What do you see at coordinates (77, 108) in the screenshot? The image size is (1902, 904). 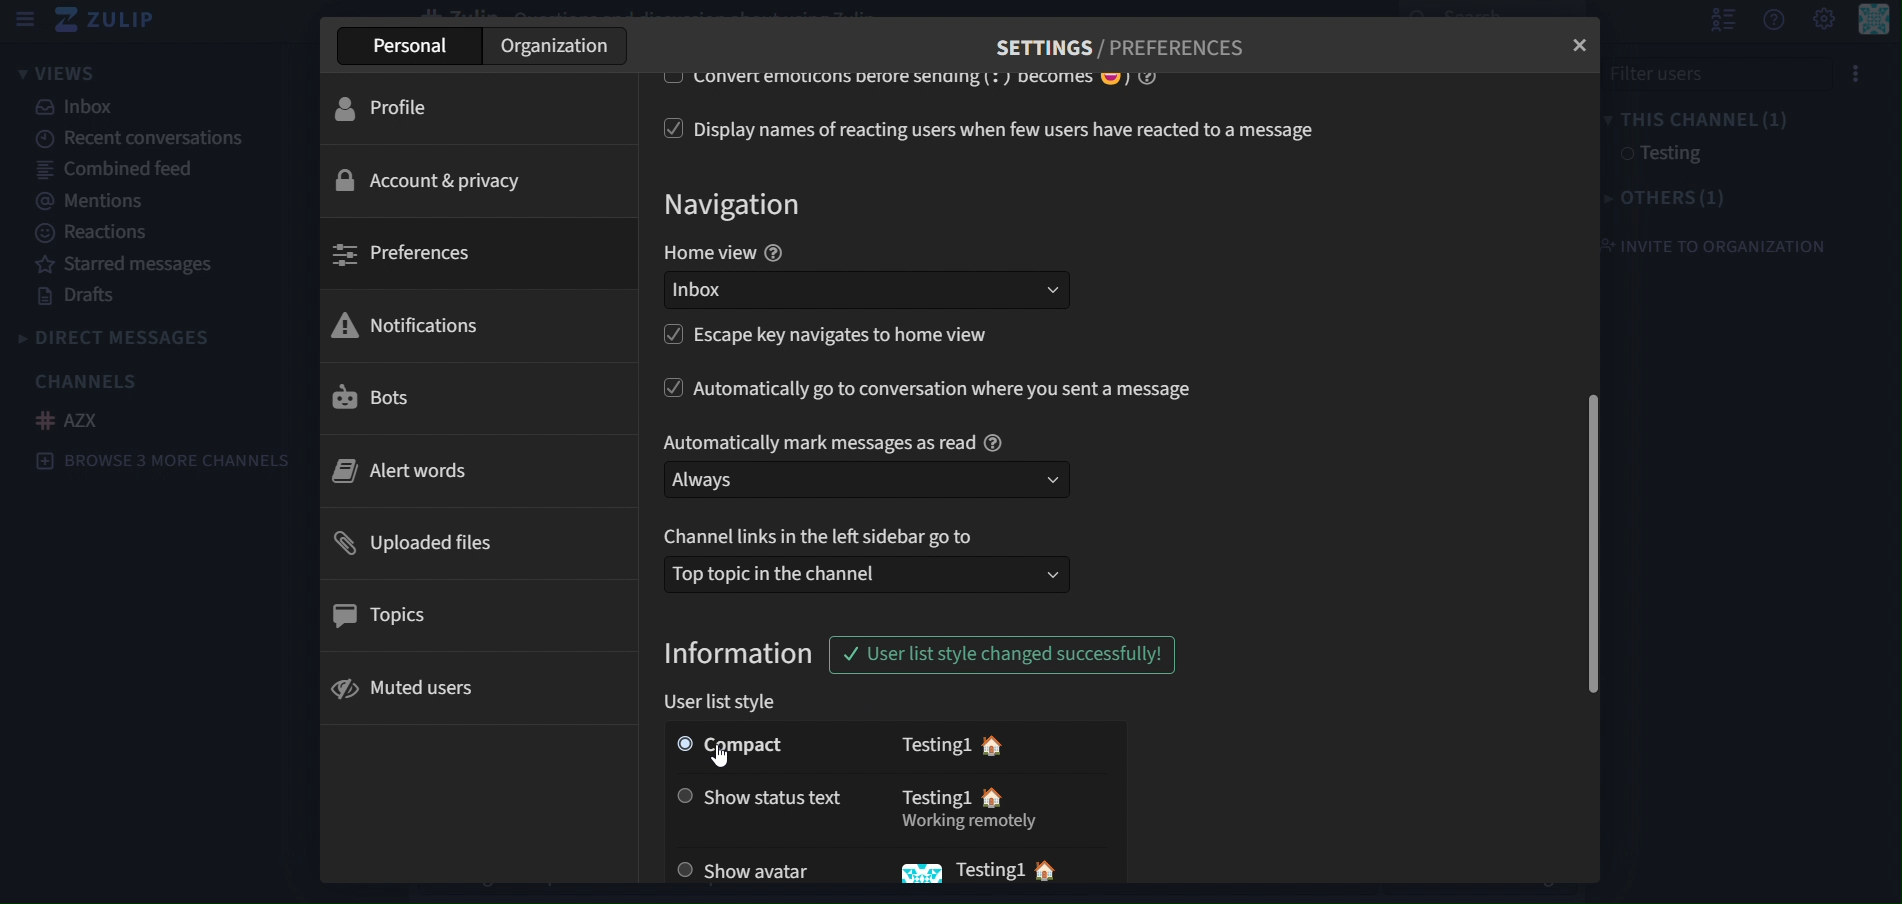 I see `inbox` at bounding box center [77, 108].